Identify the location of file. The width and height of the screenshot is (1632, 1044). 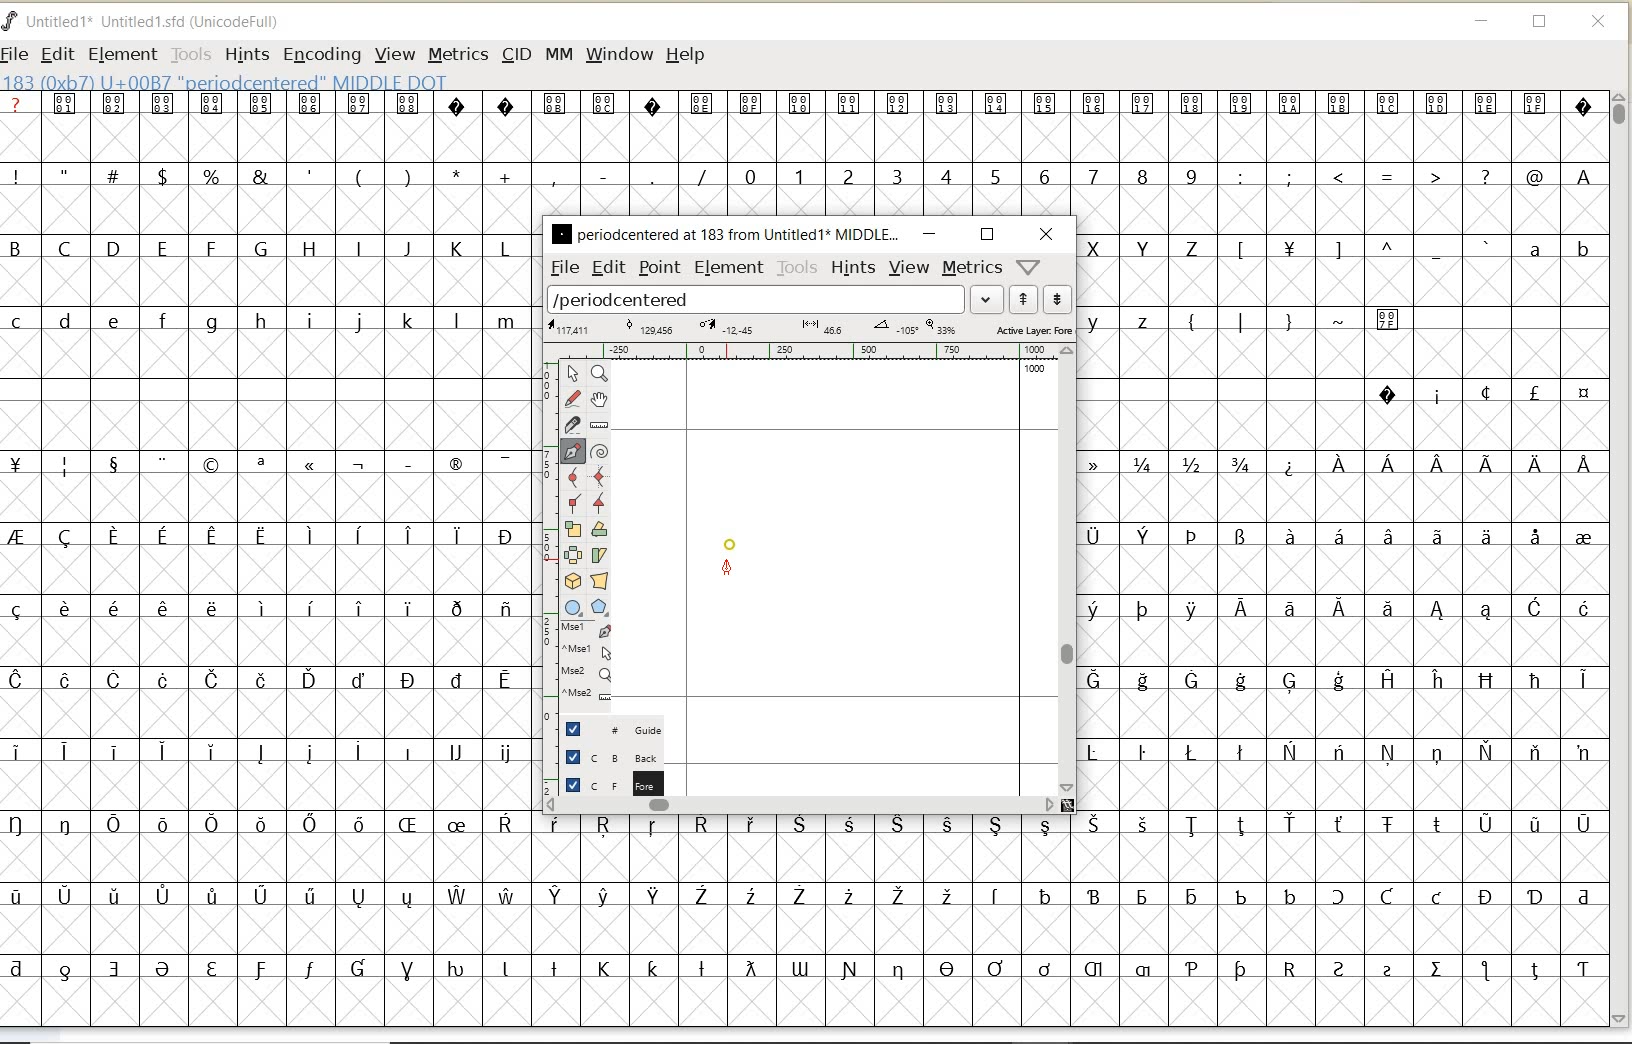
(562, 268).